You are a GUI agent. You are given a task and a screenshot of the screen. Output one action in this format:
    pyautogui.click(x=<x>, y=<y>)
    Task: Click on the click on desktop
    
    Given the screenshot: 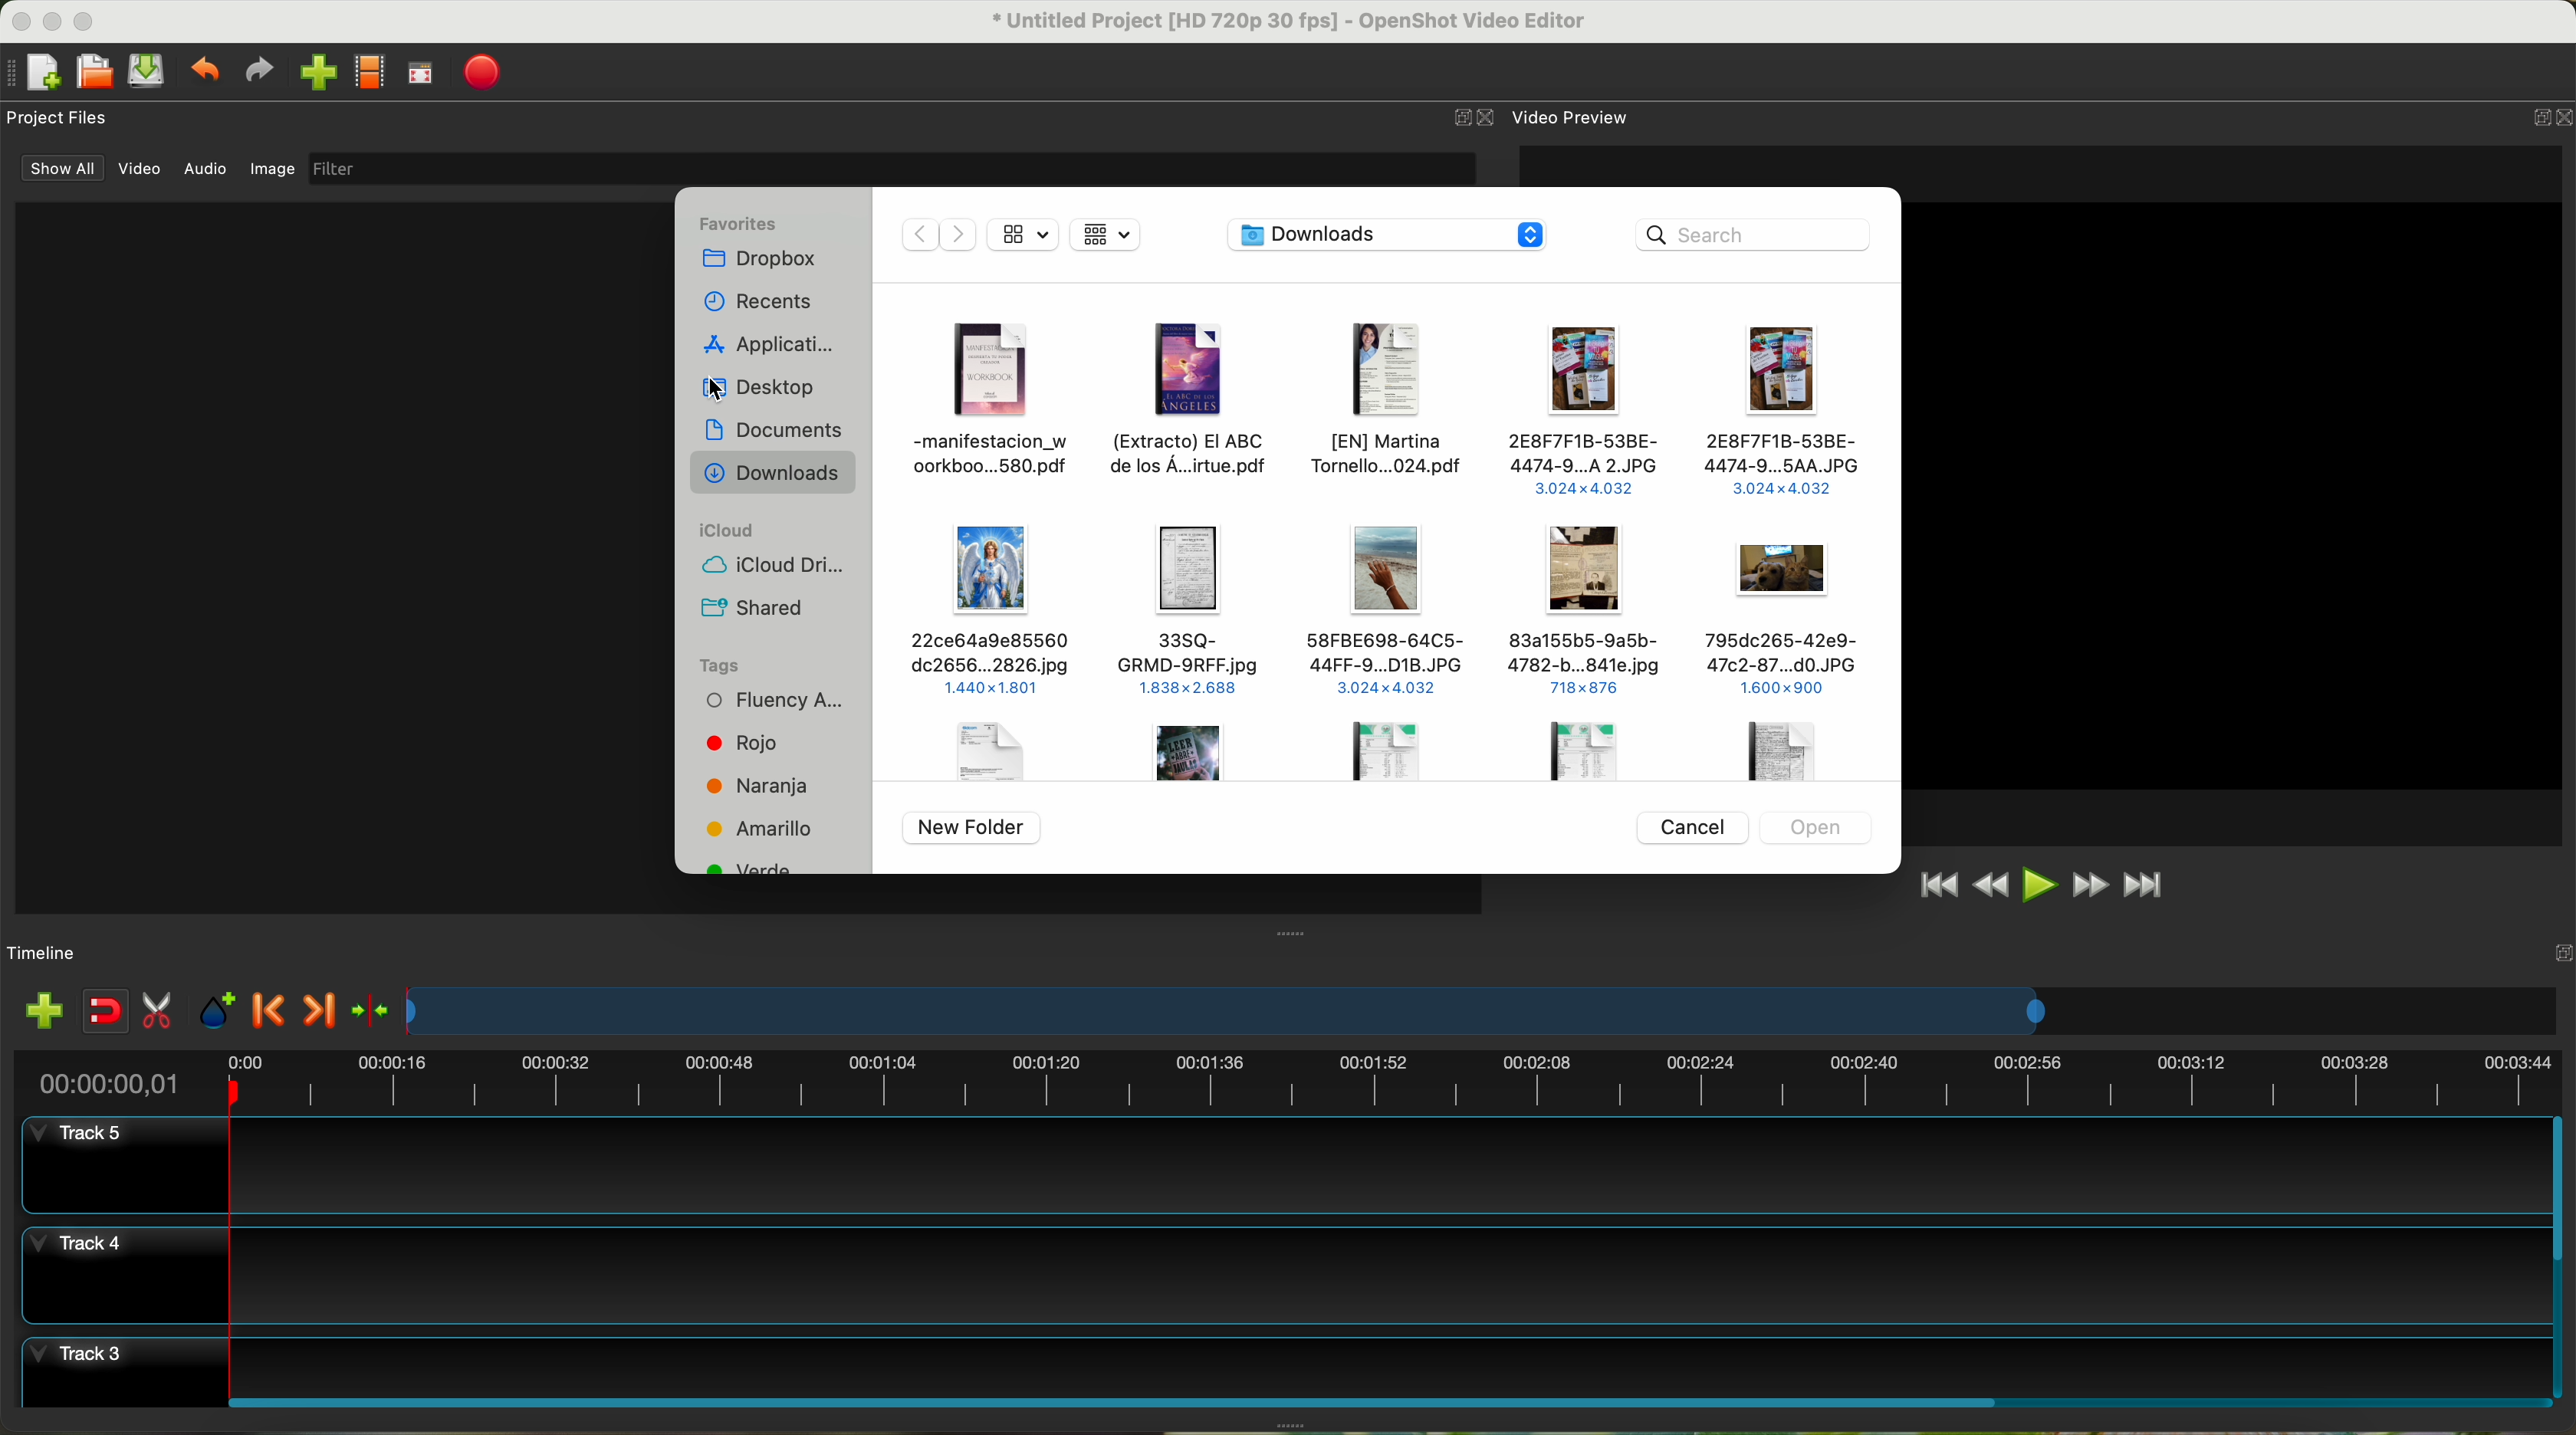 What is the action you would take?
    pyautogui.click(x=776, y=390)
    